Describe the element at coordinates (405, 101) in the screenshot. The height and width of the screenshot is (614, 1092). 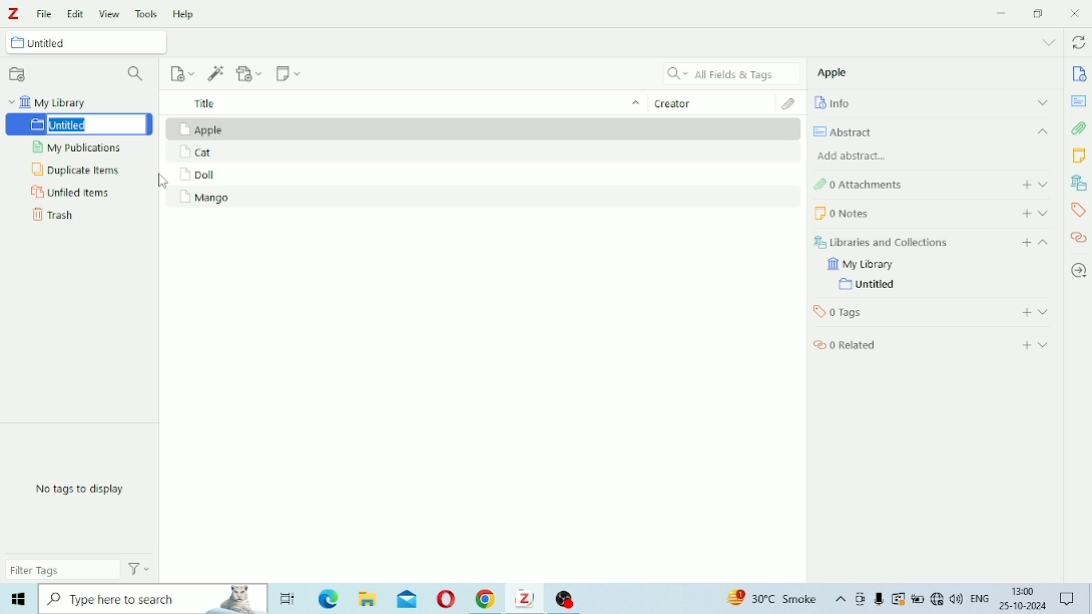
I see `Title` at that location.